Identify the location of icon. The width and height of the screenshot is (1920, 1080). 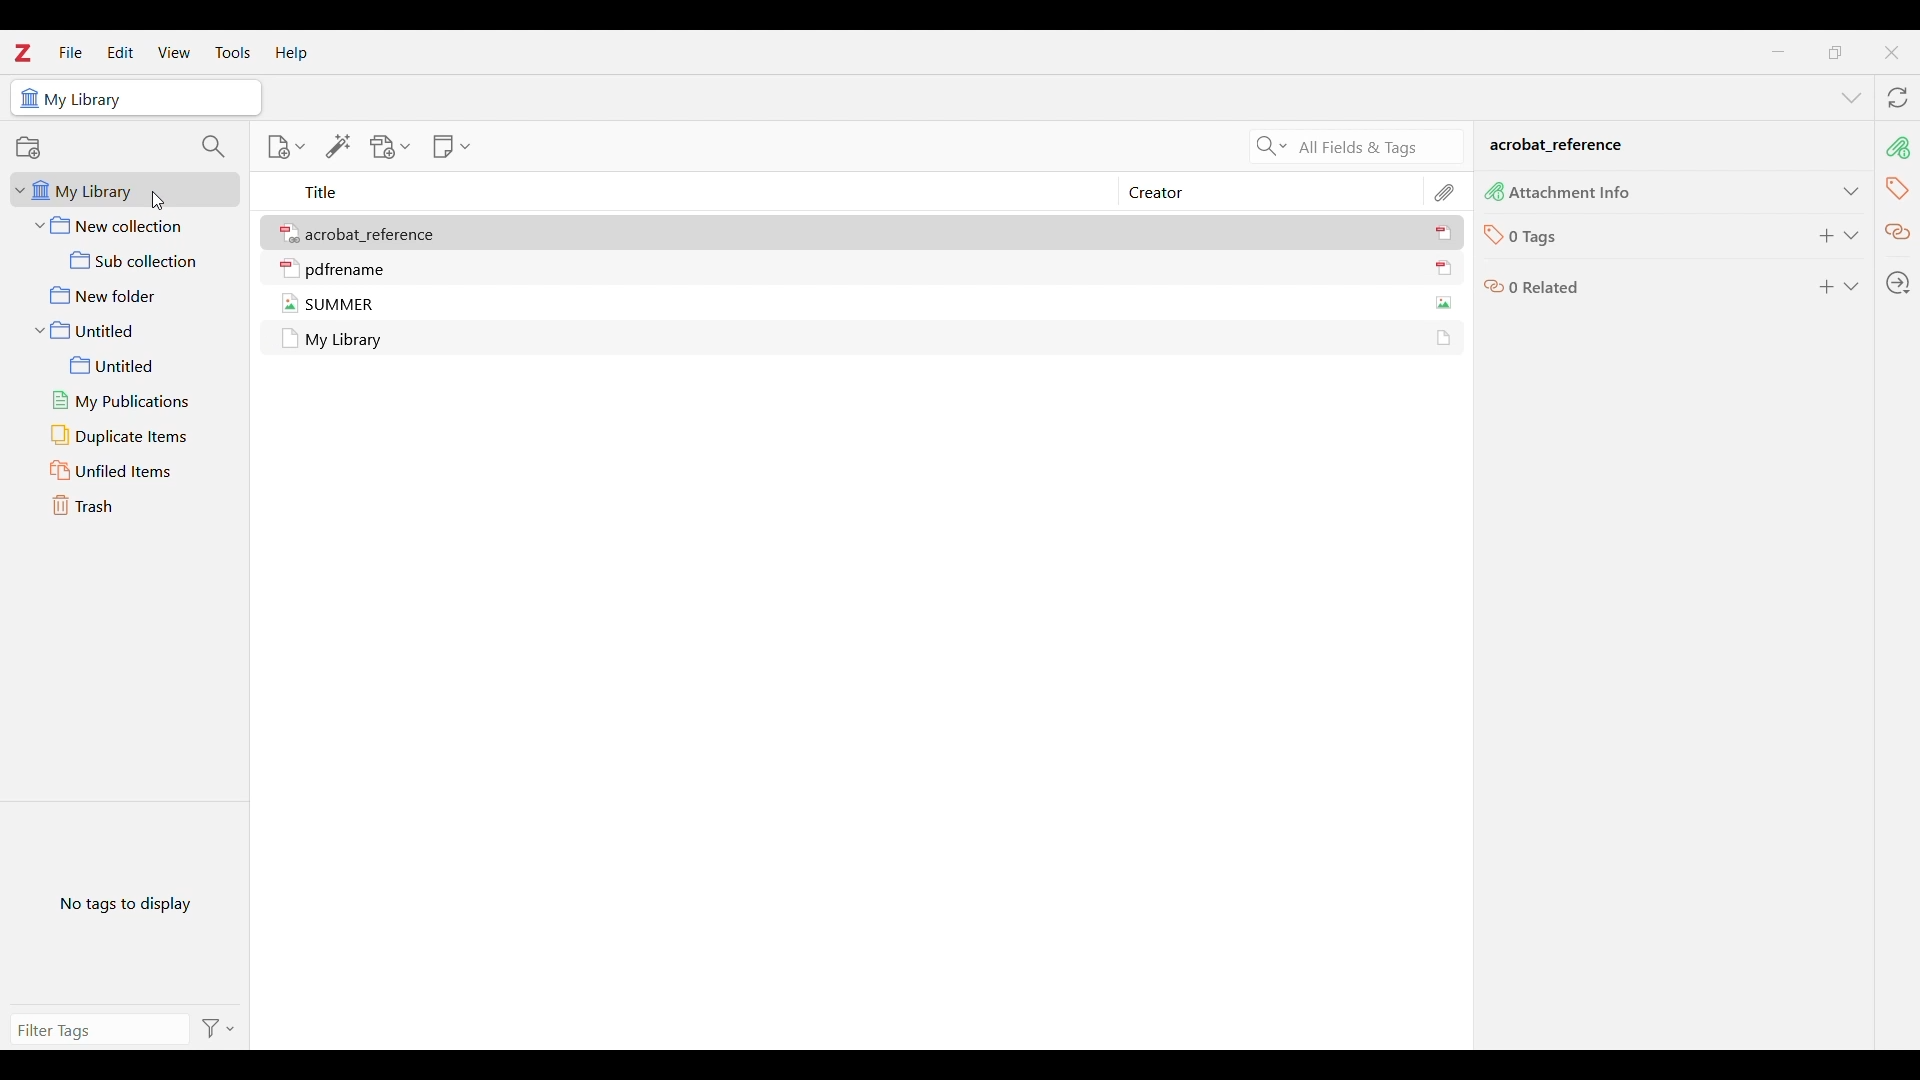
(1492, 236).